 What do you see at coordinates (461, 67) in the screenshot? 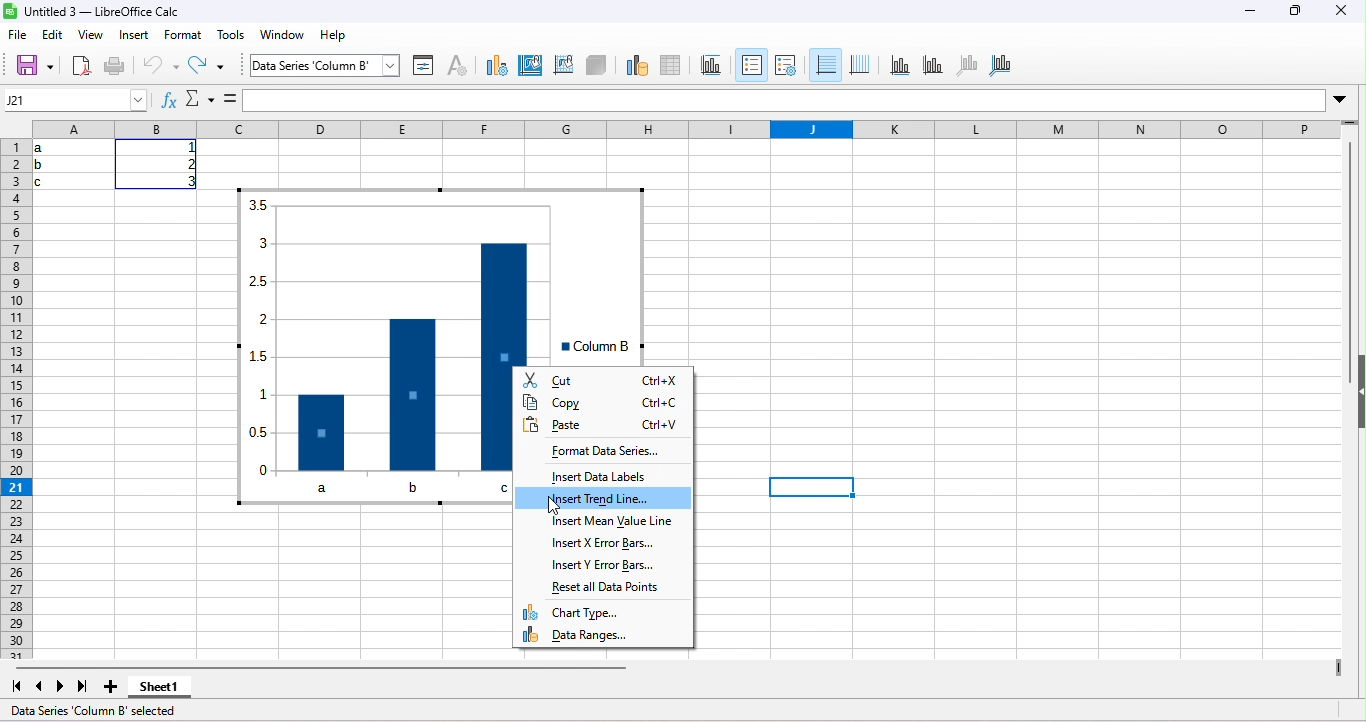
I see `character` at bounding box center [461, 67].